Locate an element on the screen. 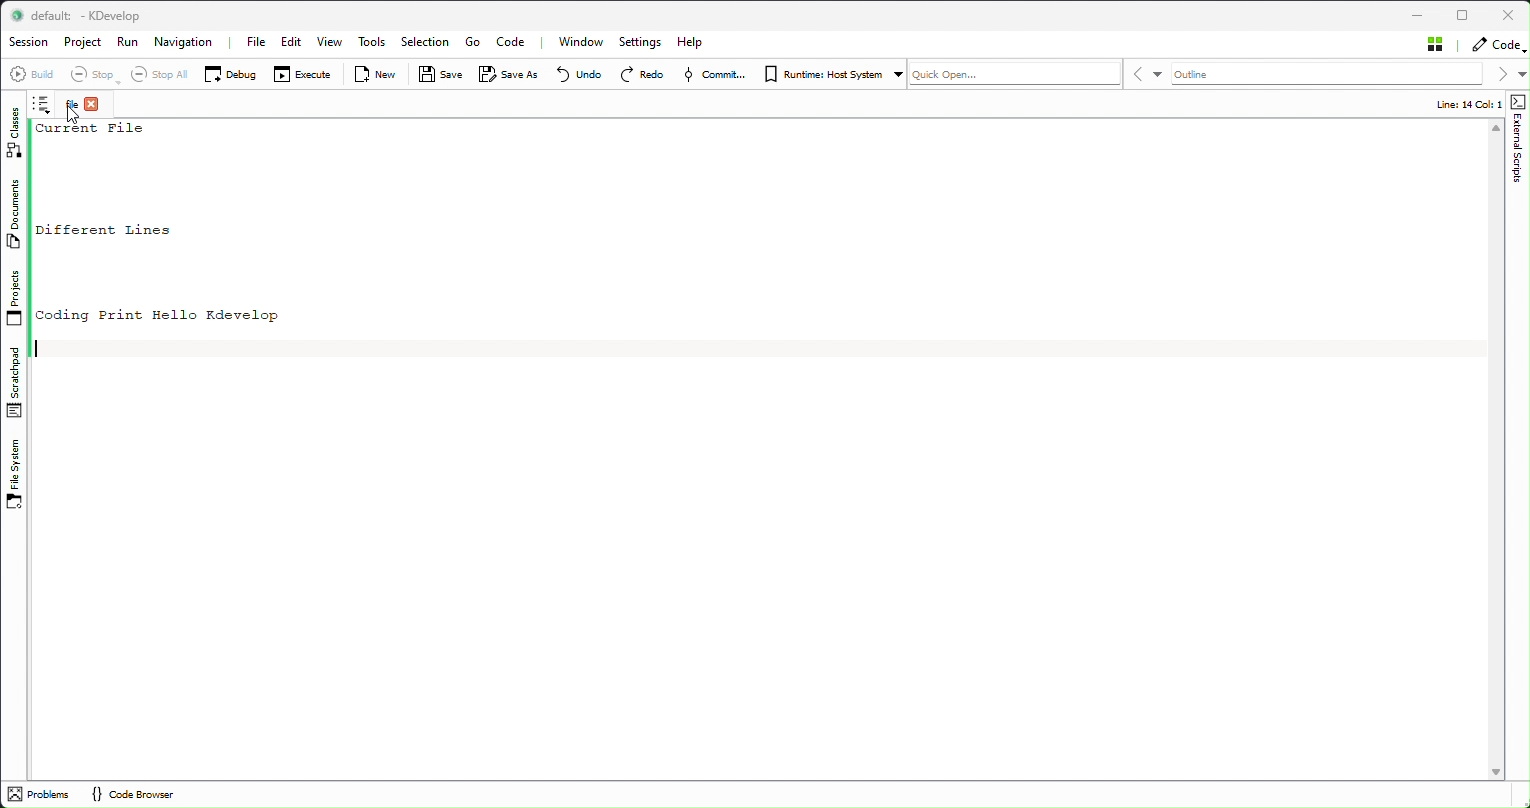 The height and width of the screenshot is (808, 1530). stachpad is located at coordinates (13, 382).